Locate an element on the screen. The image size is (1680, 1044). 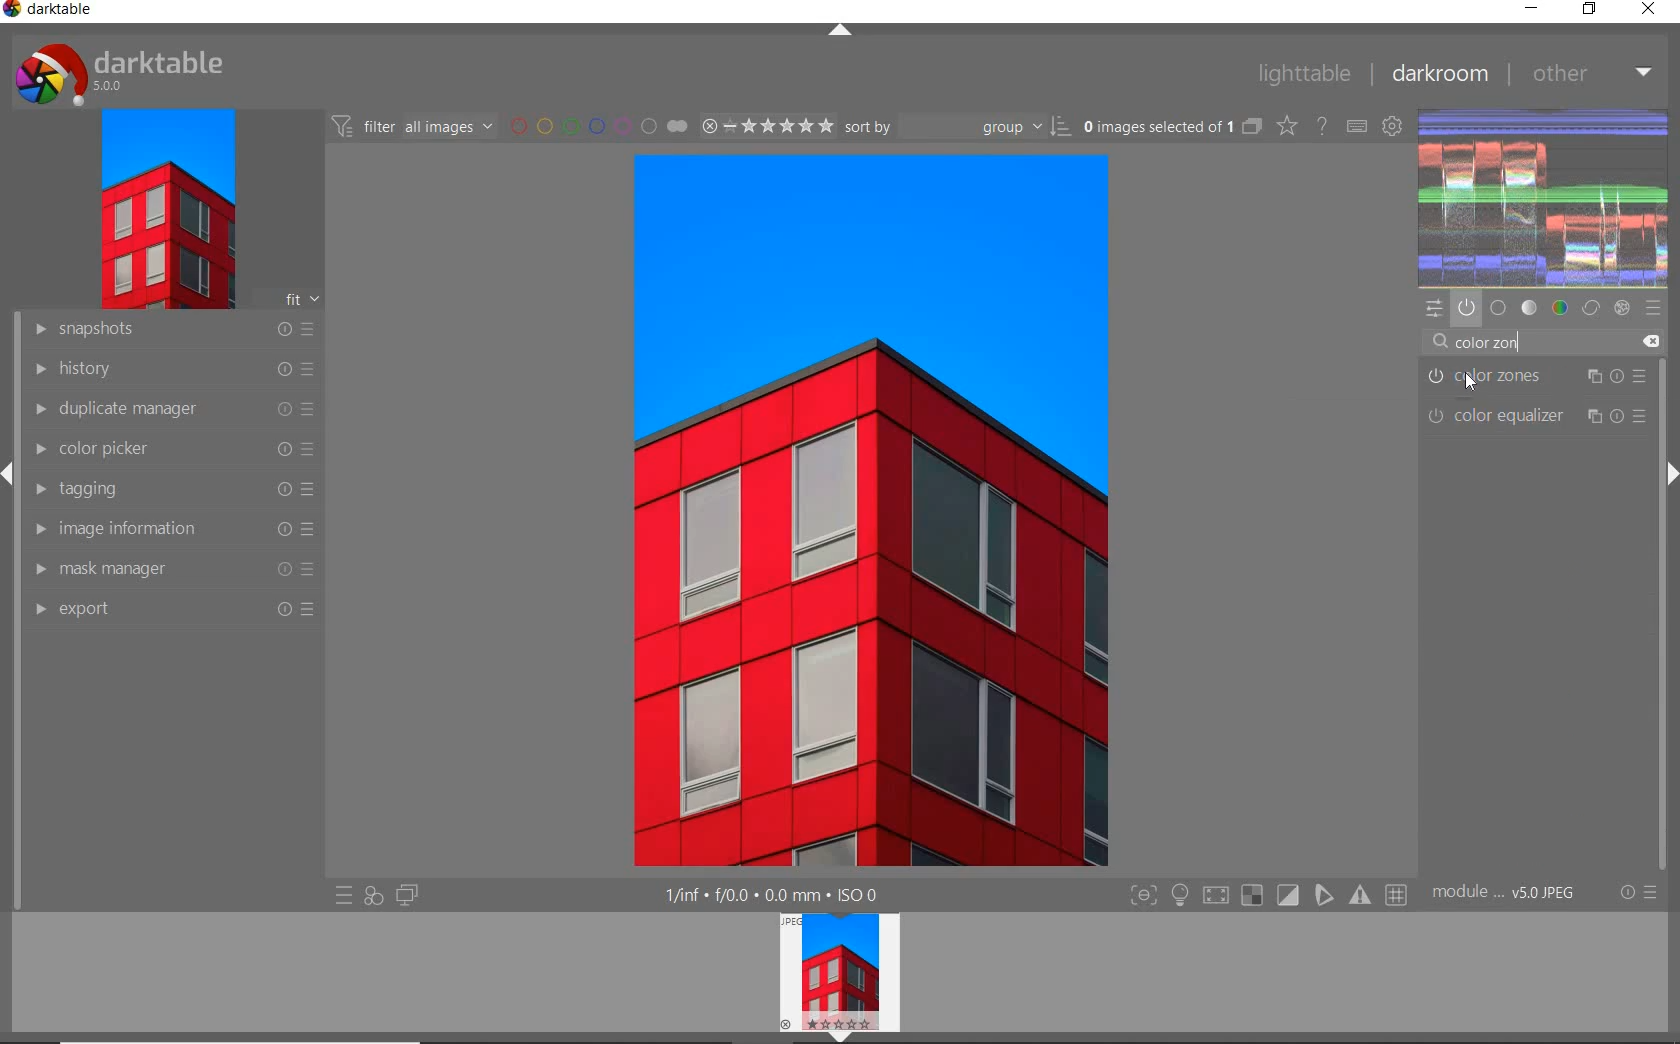
expand/collapse is located at coordinates (1665, 476).